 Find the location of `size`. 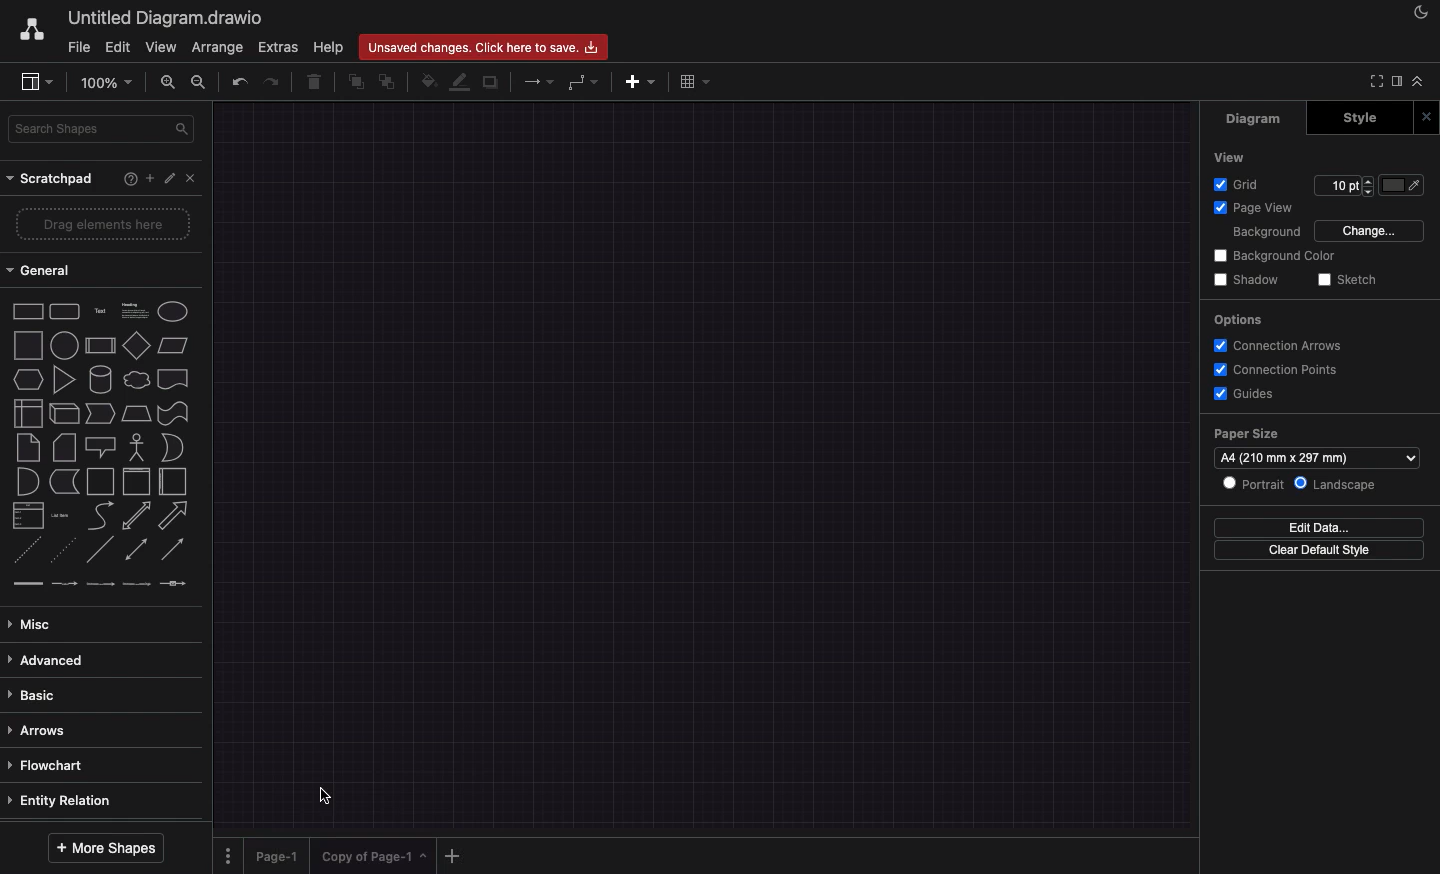

size is located at coordinates (1316, 458).